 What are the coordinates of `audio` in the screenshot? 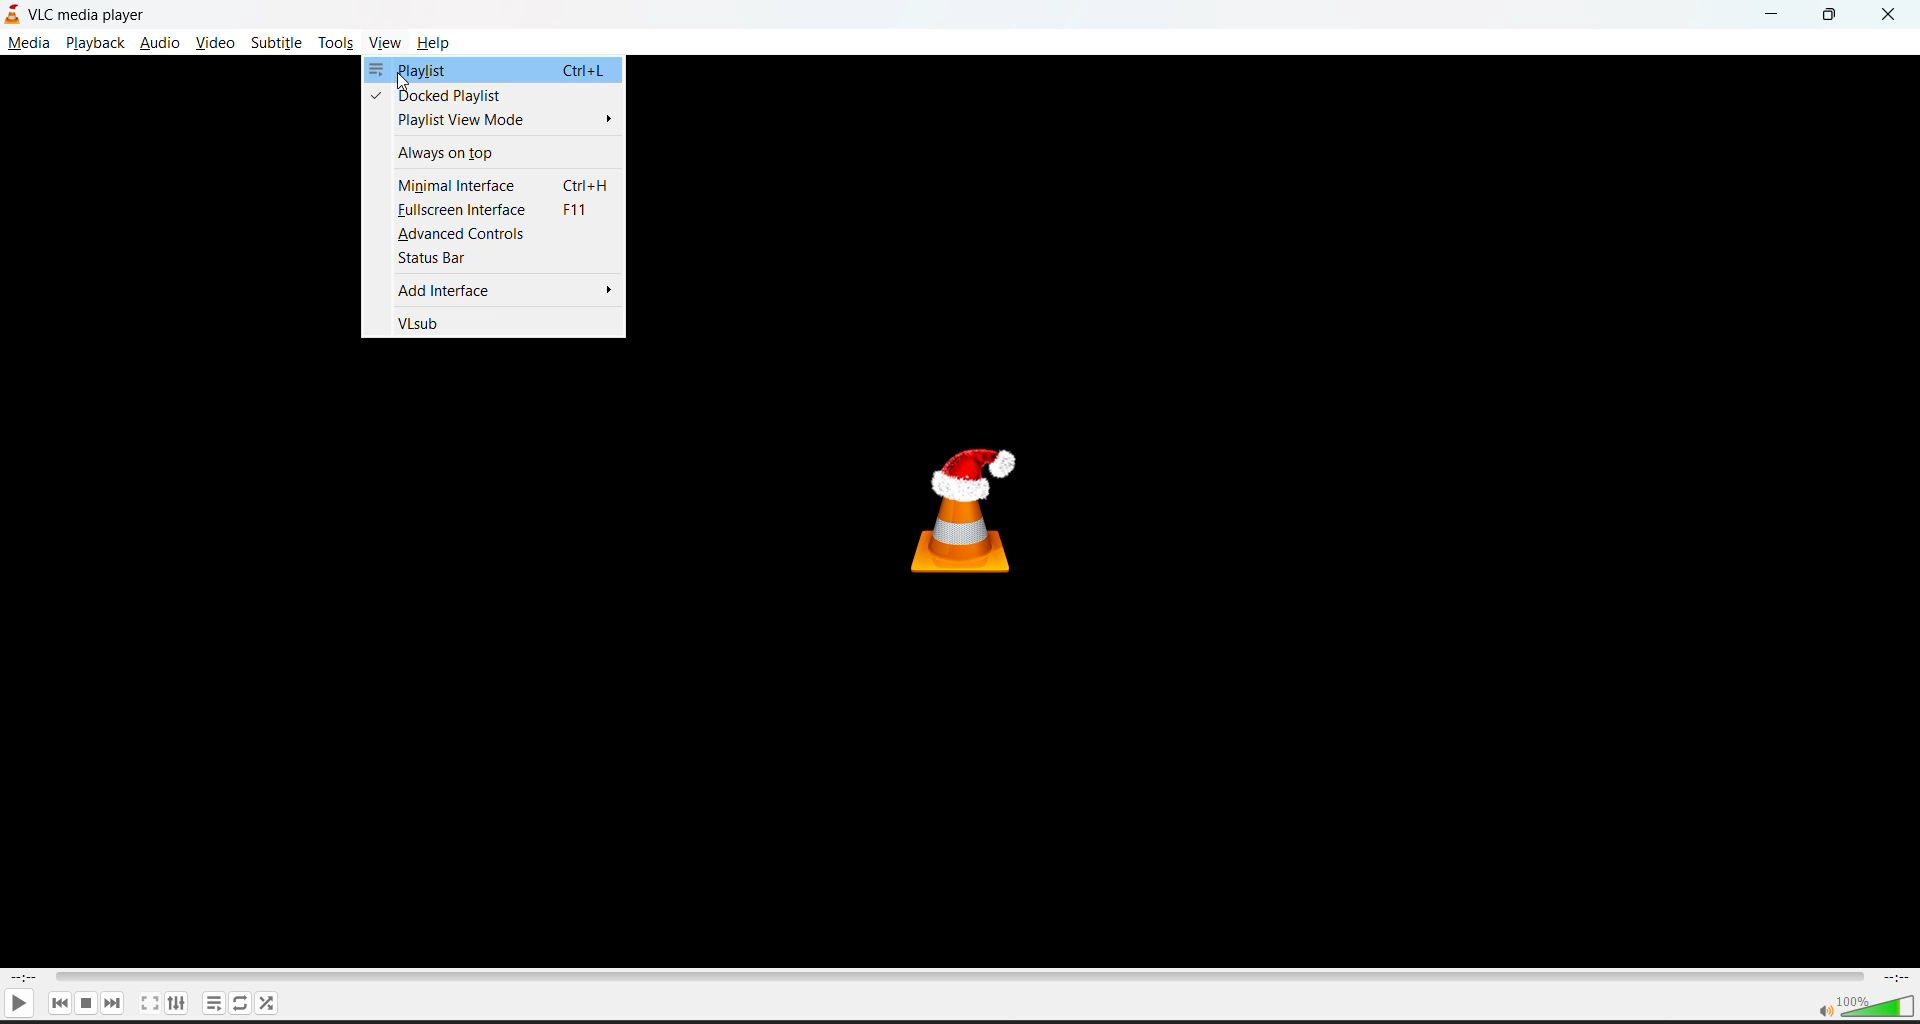 It's located at (159, 43).